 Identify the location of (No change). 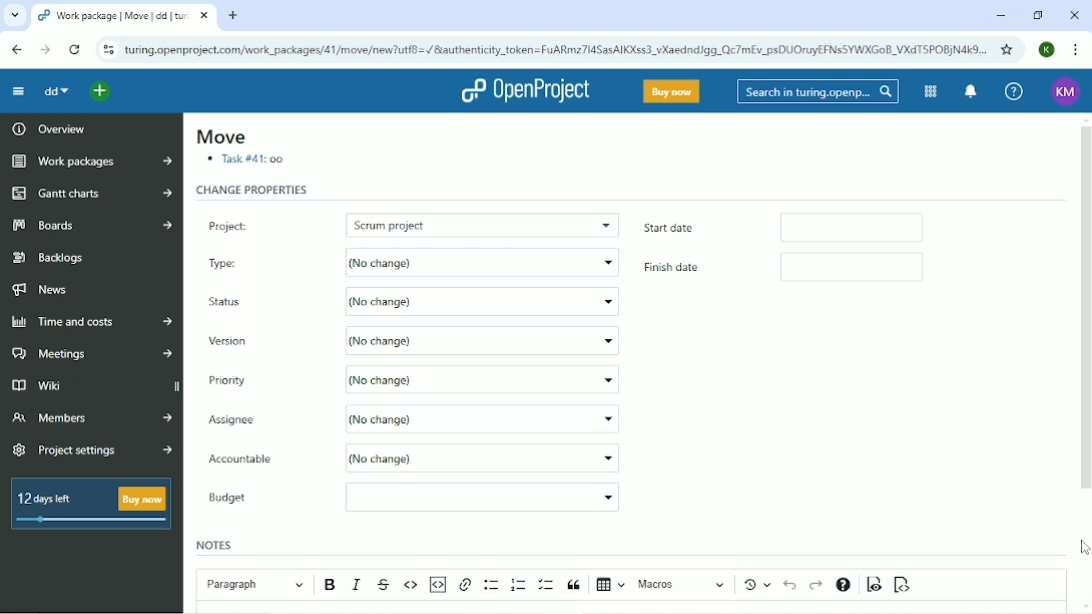
(482, 417).